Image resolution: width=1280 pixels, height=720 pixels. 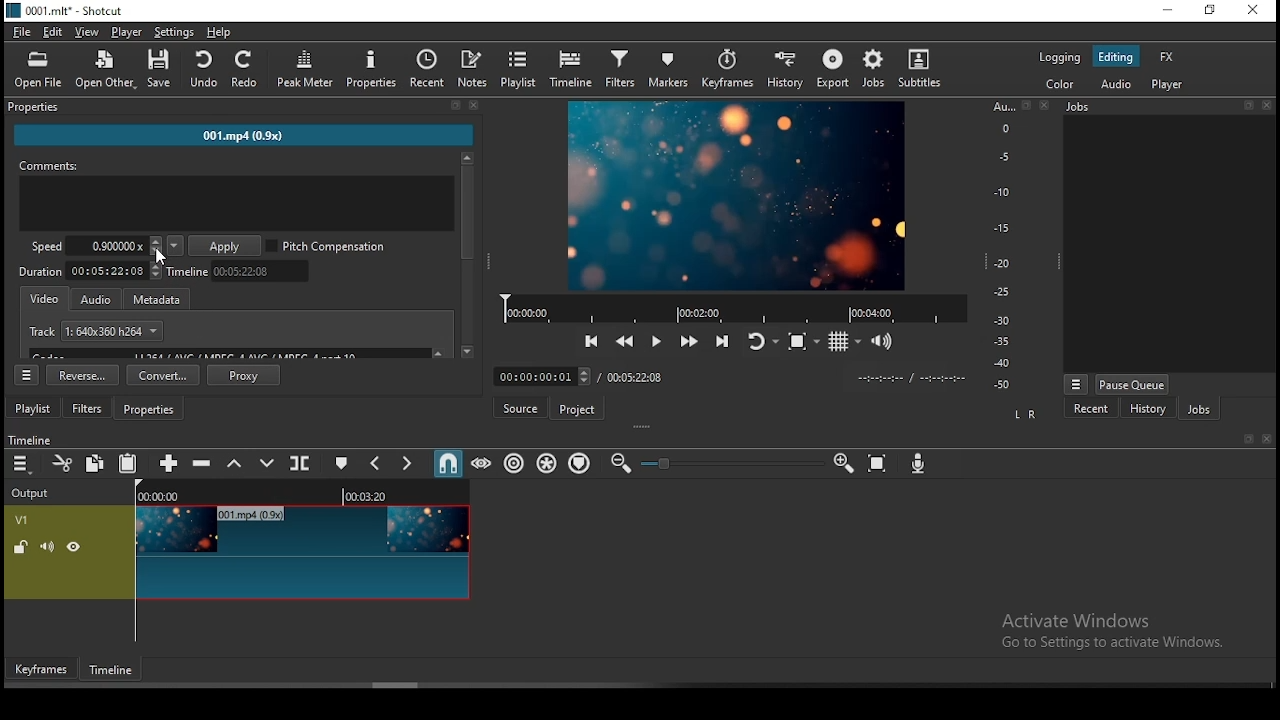 I want to click on toggle grid display on the player, so click(x=845, y=342).